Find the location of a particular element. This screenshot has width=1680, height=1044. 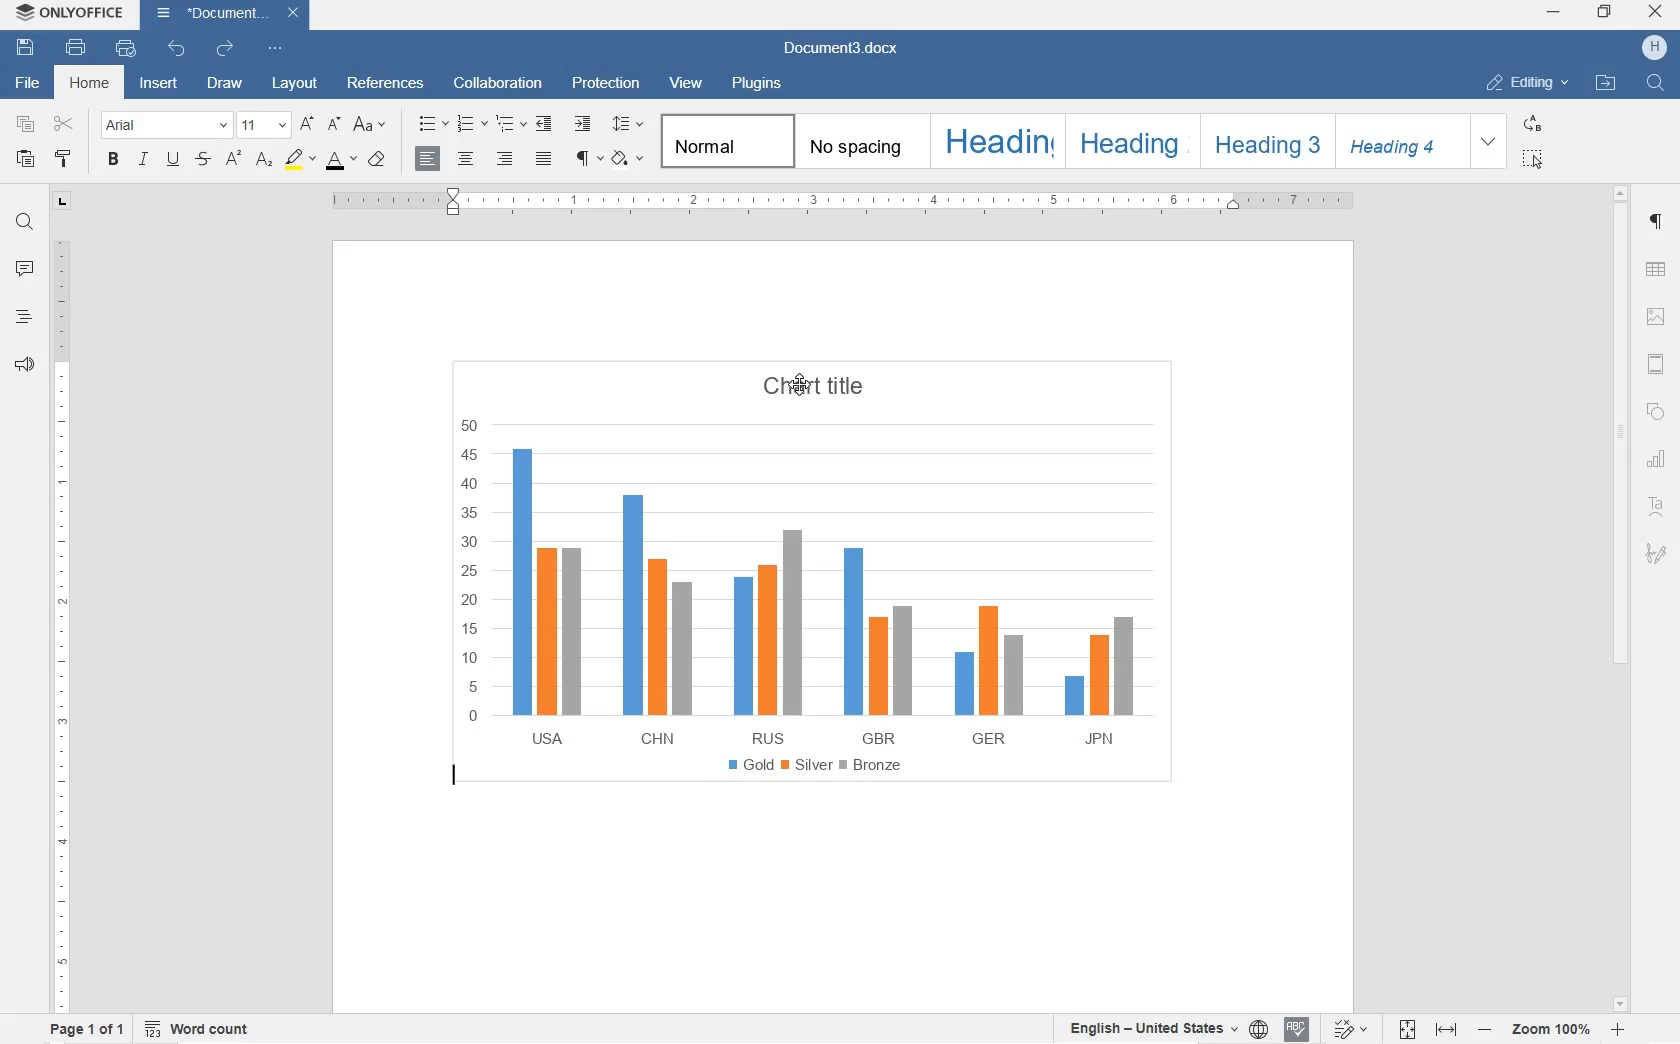

COMMENT is located at coordinates (25, 268).